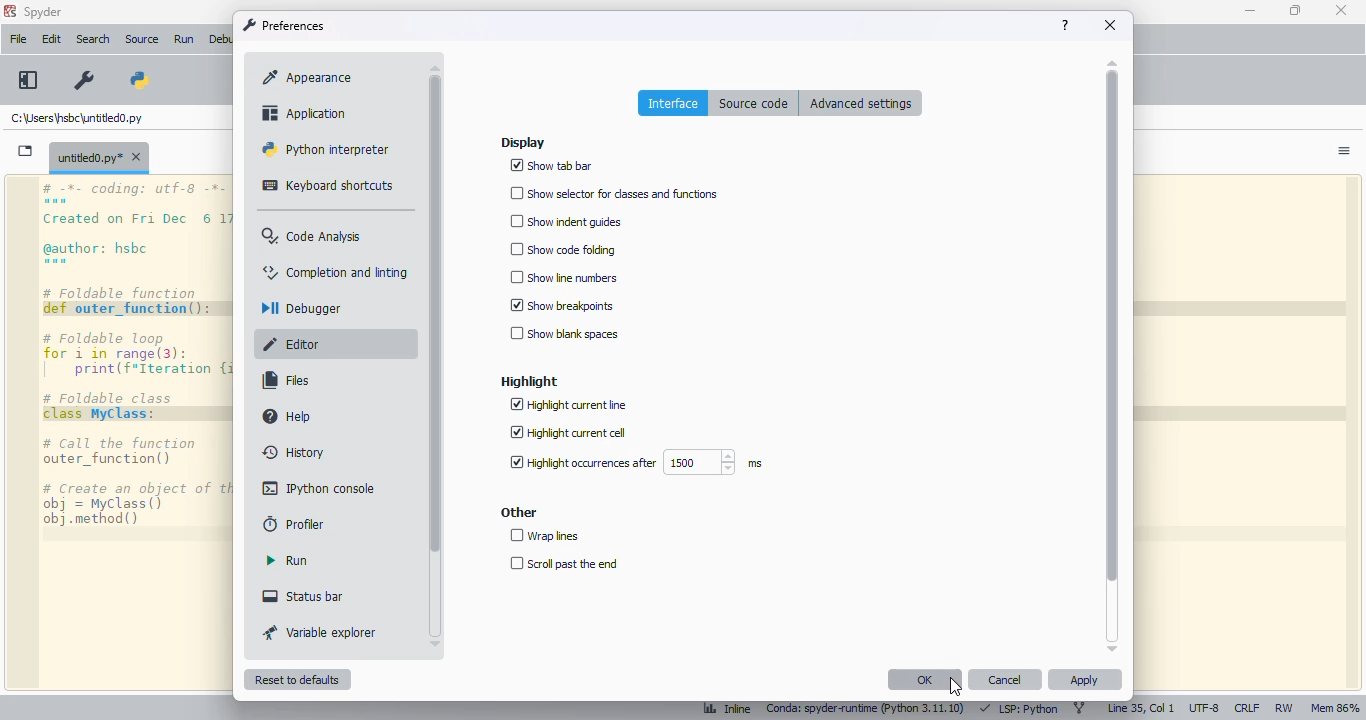 The image size is (1366, 720). What do you see at coordinates (1080, 708) in the screenshot?
I see `git branches` at bounding box center [1080, 708].